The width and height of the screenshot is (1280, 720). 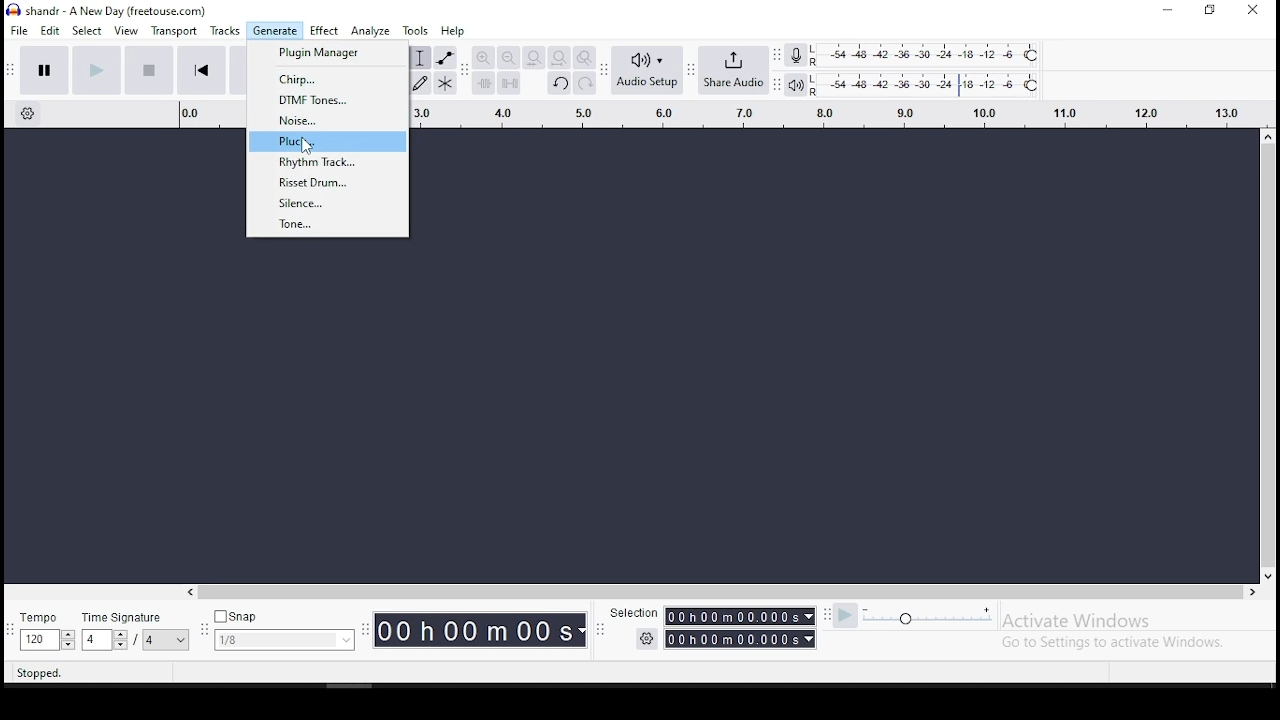 What do you see at coordinates (96, 69) in the screenshot?
I see `play` at bounding box center [96, 69].